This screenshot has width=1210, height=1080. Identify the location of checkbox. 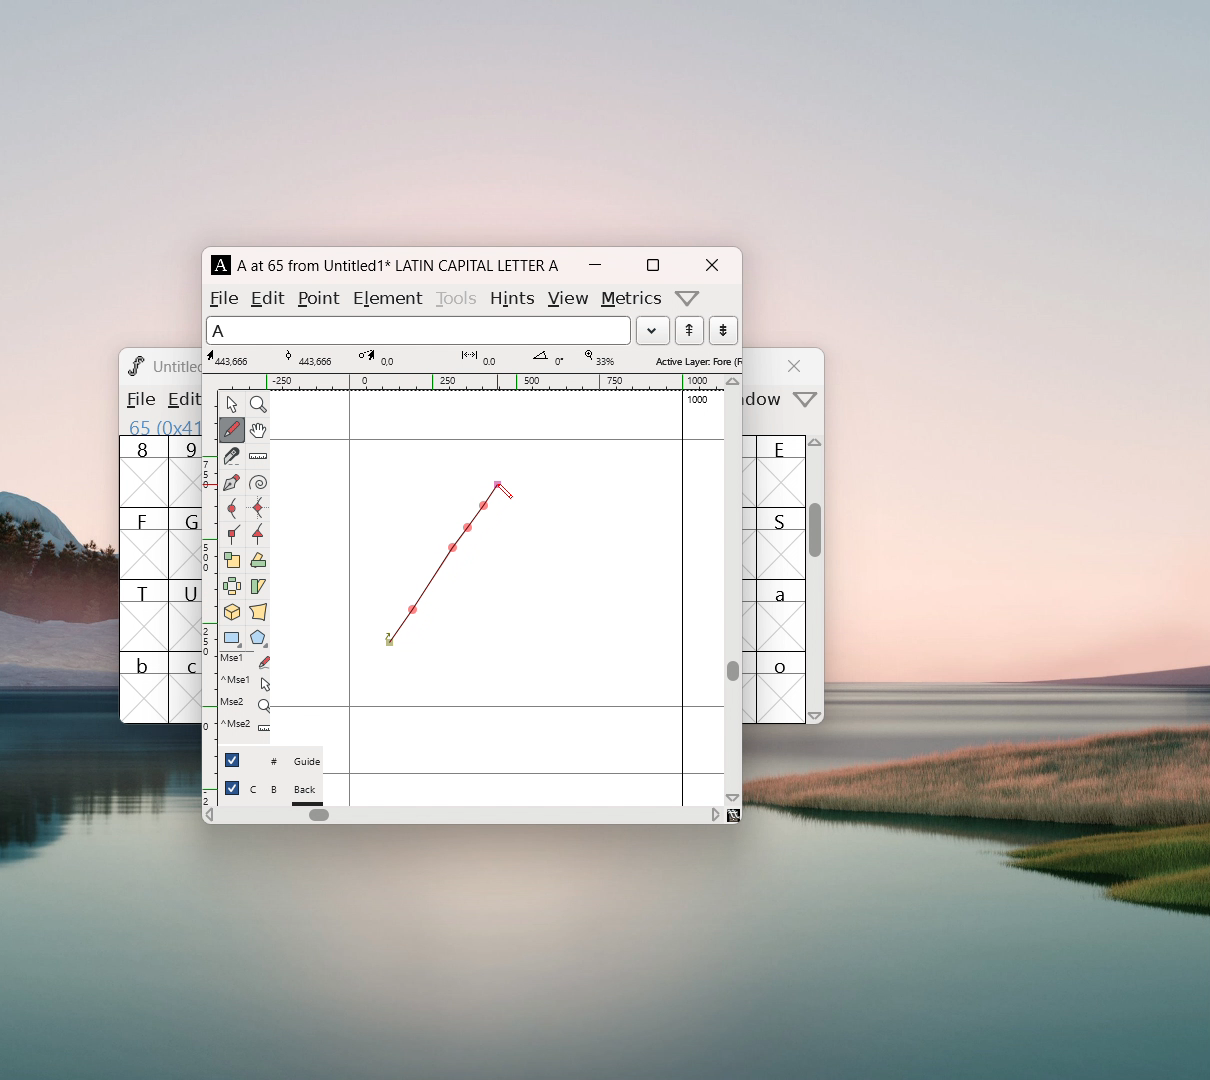
(232, 788).